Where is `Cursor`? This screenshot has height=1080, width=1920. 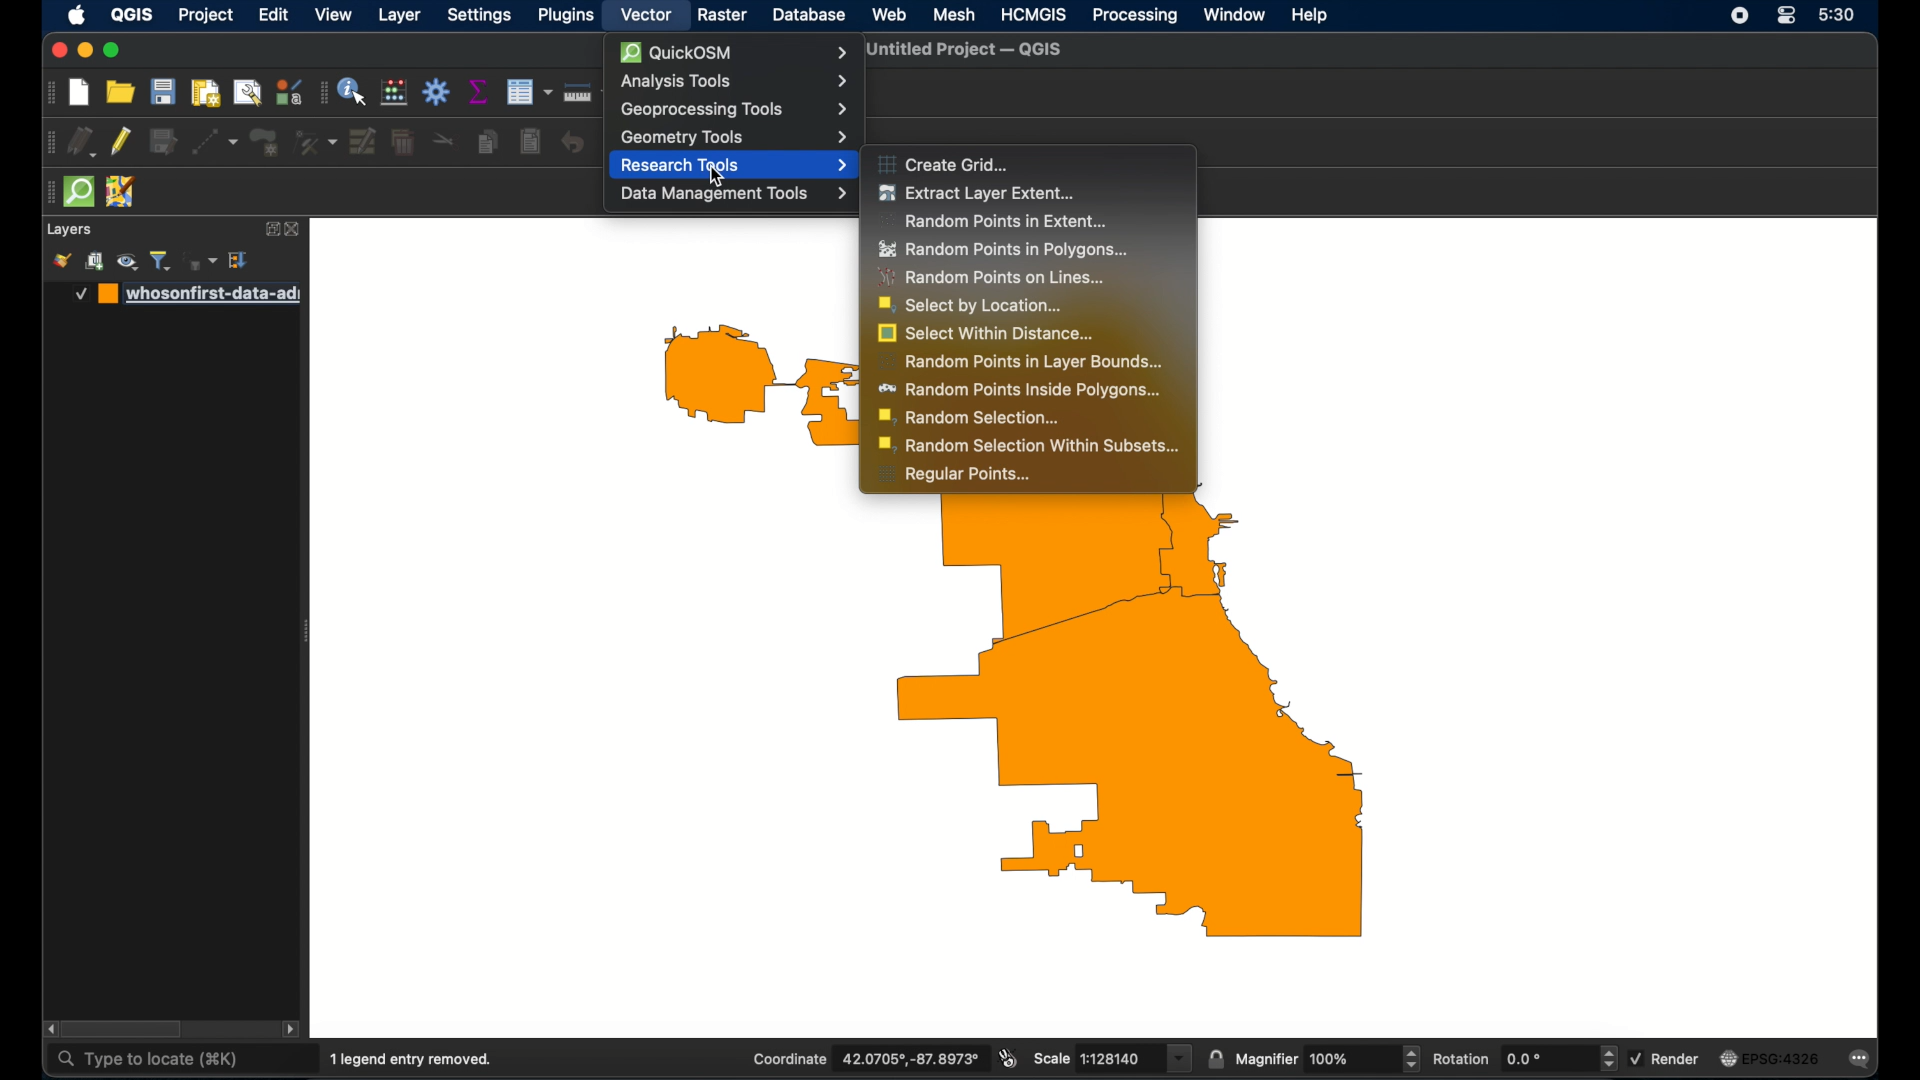
Cursor is located at coordinates (713, 175).